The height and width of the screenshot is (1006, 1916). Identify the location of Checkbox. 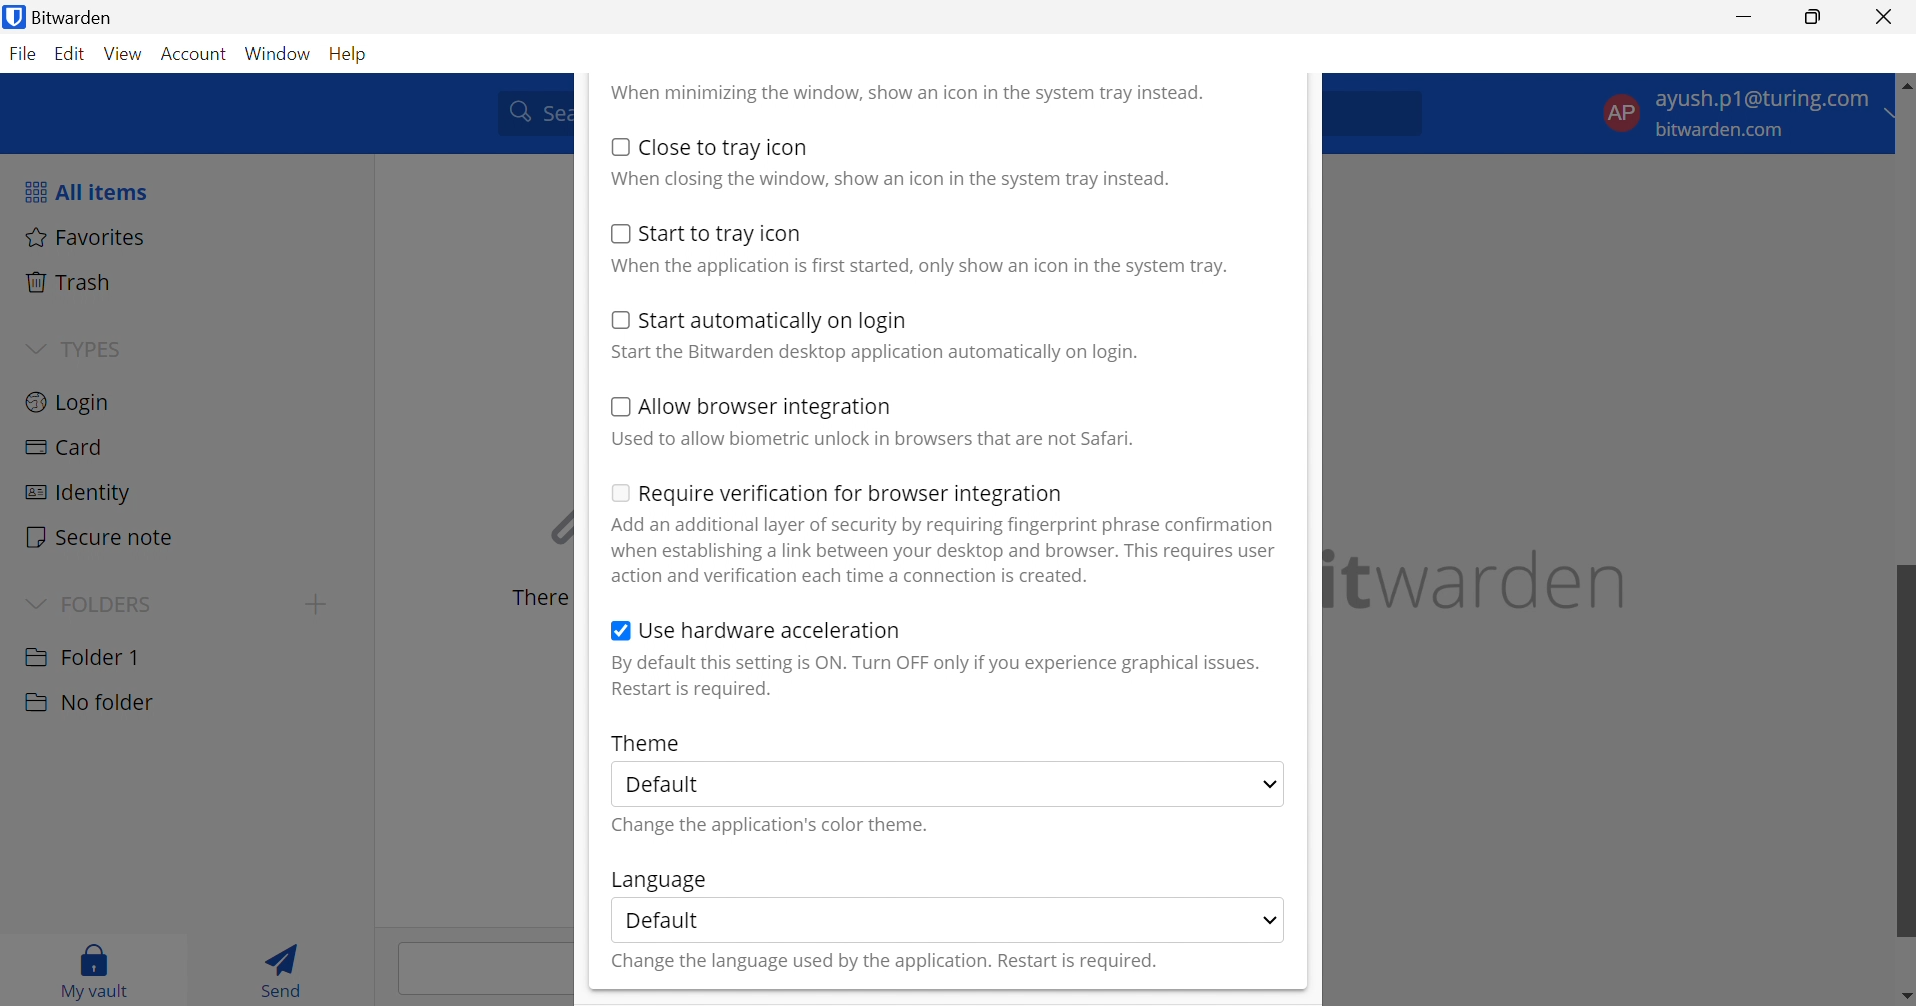
(620, 146).